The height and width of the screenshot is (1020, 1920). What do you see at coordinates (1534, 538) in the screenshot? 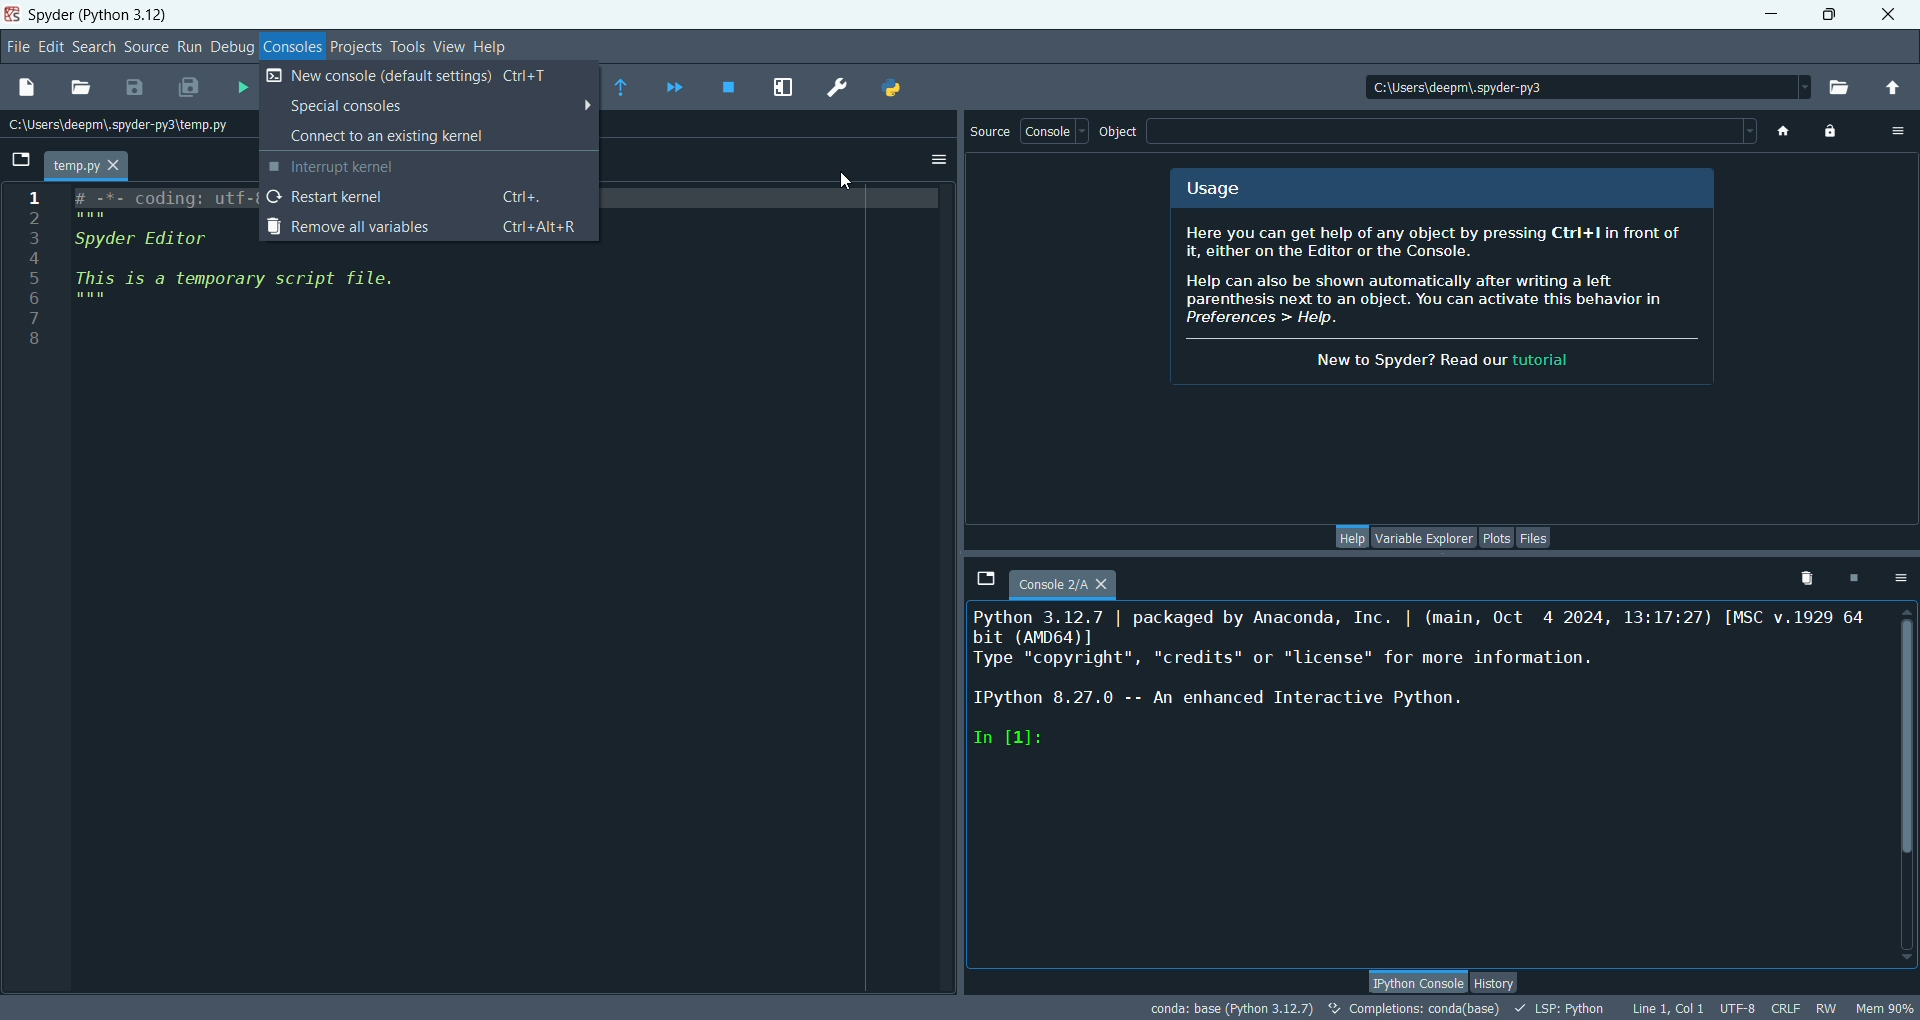
I see `files` at bounding box center [1534, 538].